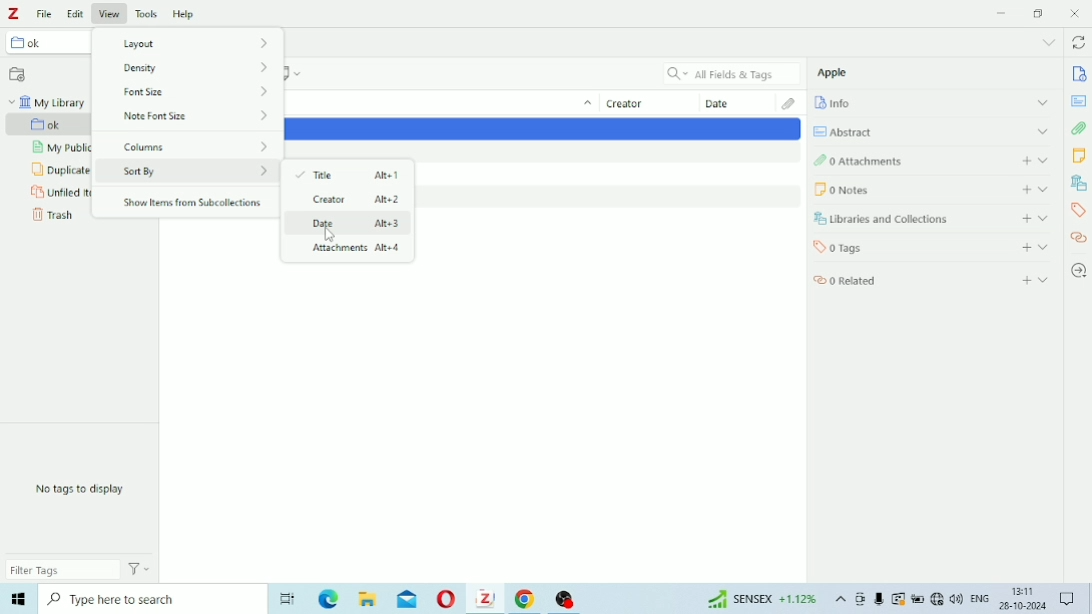  What do you see at coordinates (1078, 212) in the screenshot?
I see `Tags` at bounding box center [1078, 212].